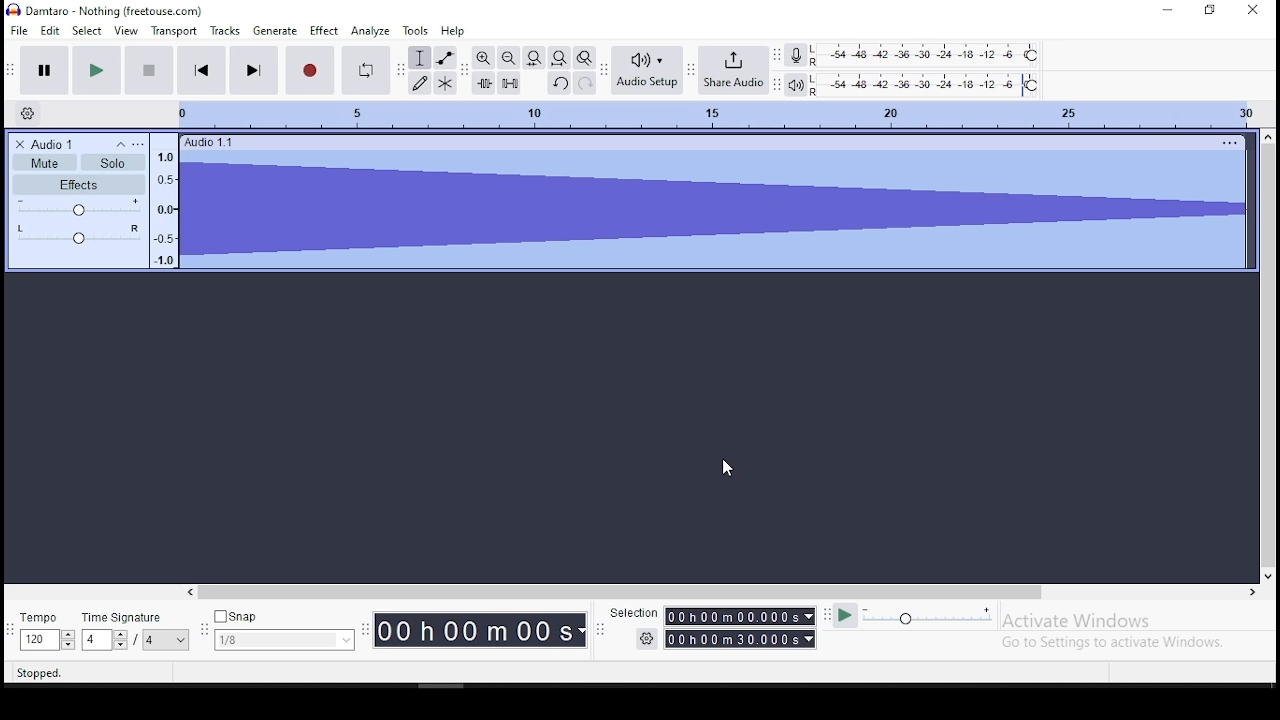 This screenshot has width=1280, height=720. I want to click on skip to end, so click(254, 70).